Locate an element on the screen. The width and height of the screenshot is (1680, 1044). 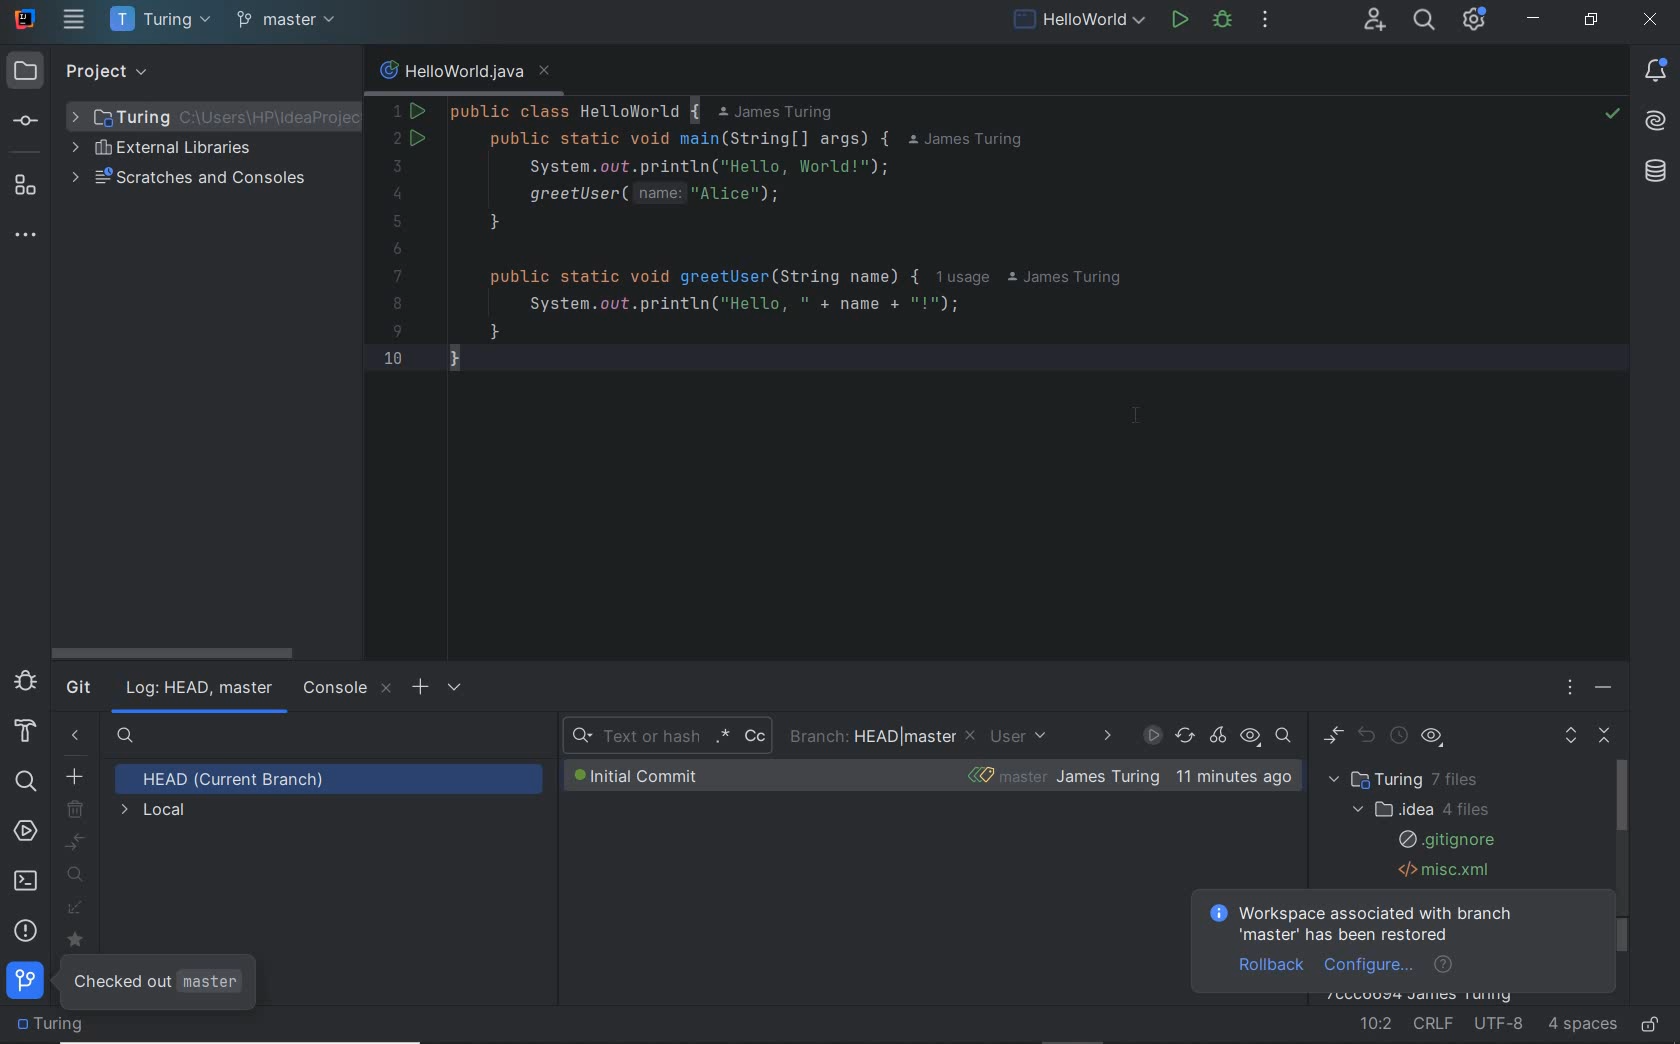
fetch all remotes is located at coordinates (77, 911).